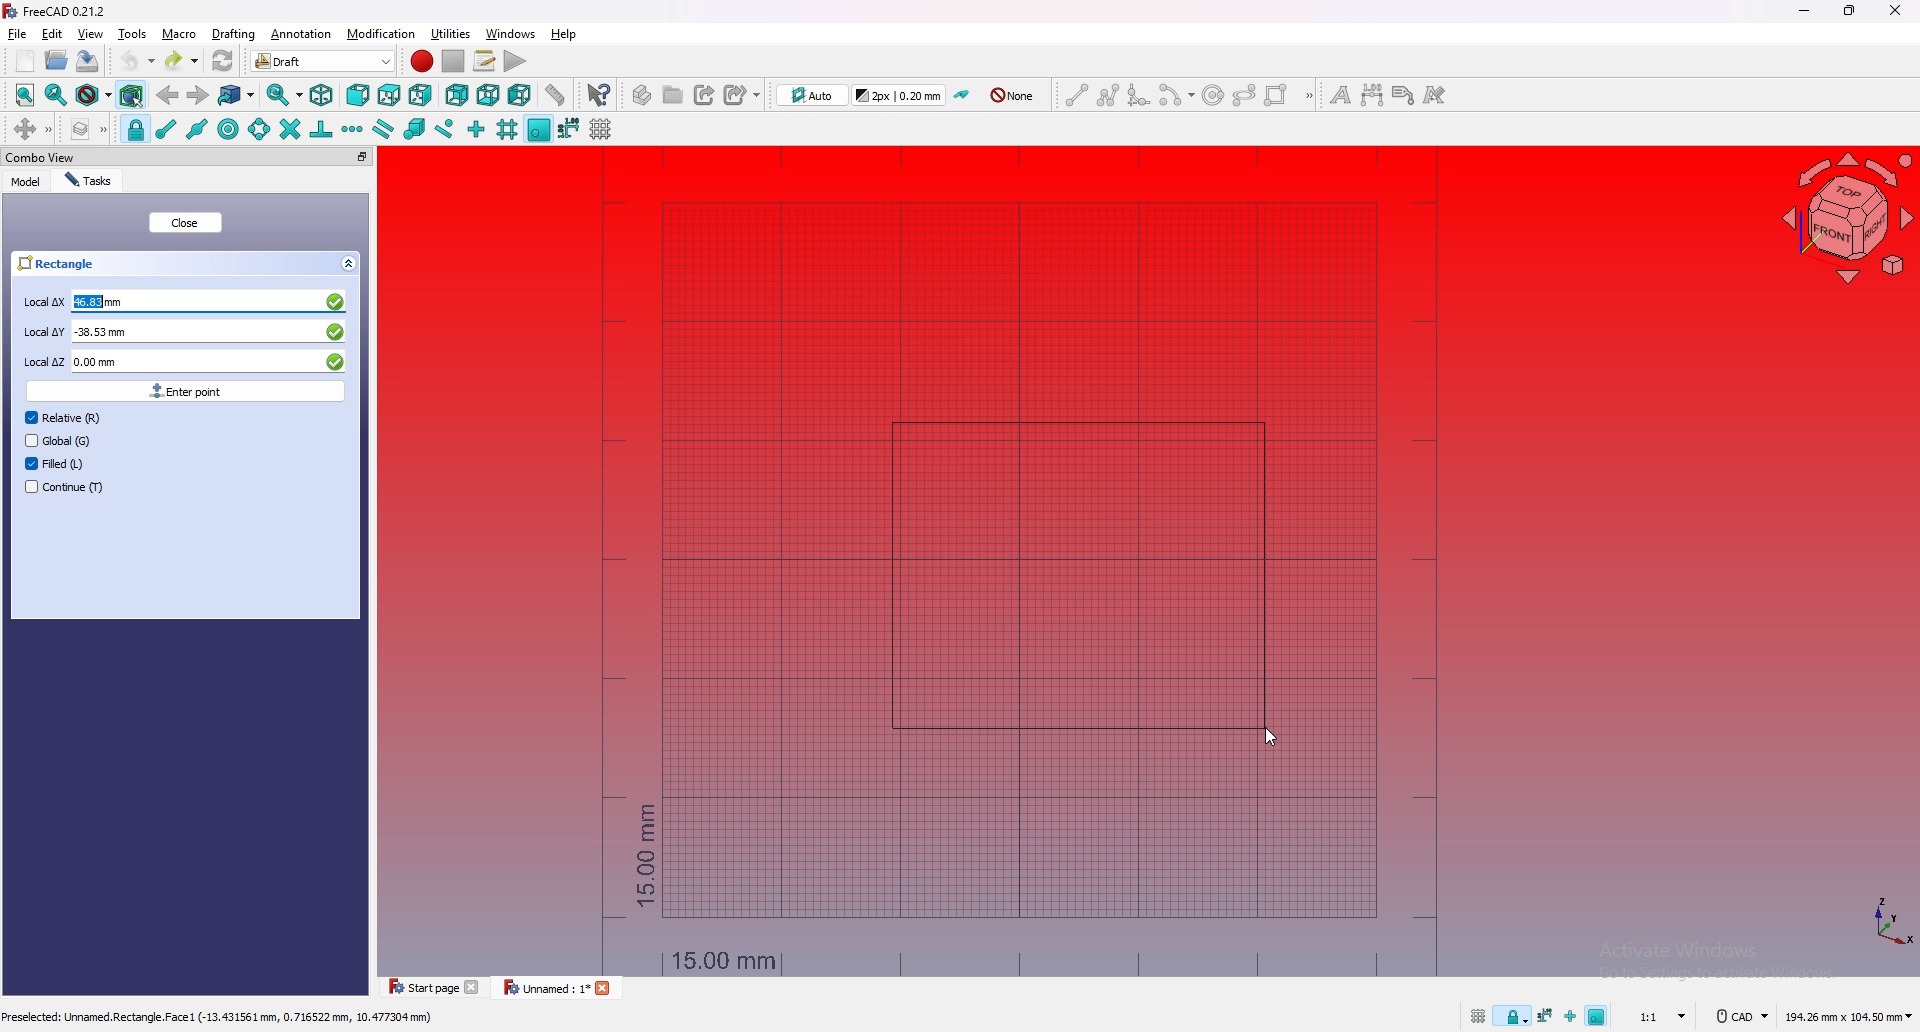 Image resolution: width=1920 pixels, height=1032 pixels. I want to click on local Δy, so click(42, 332).